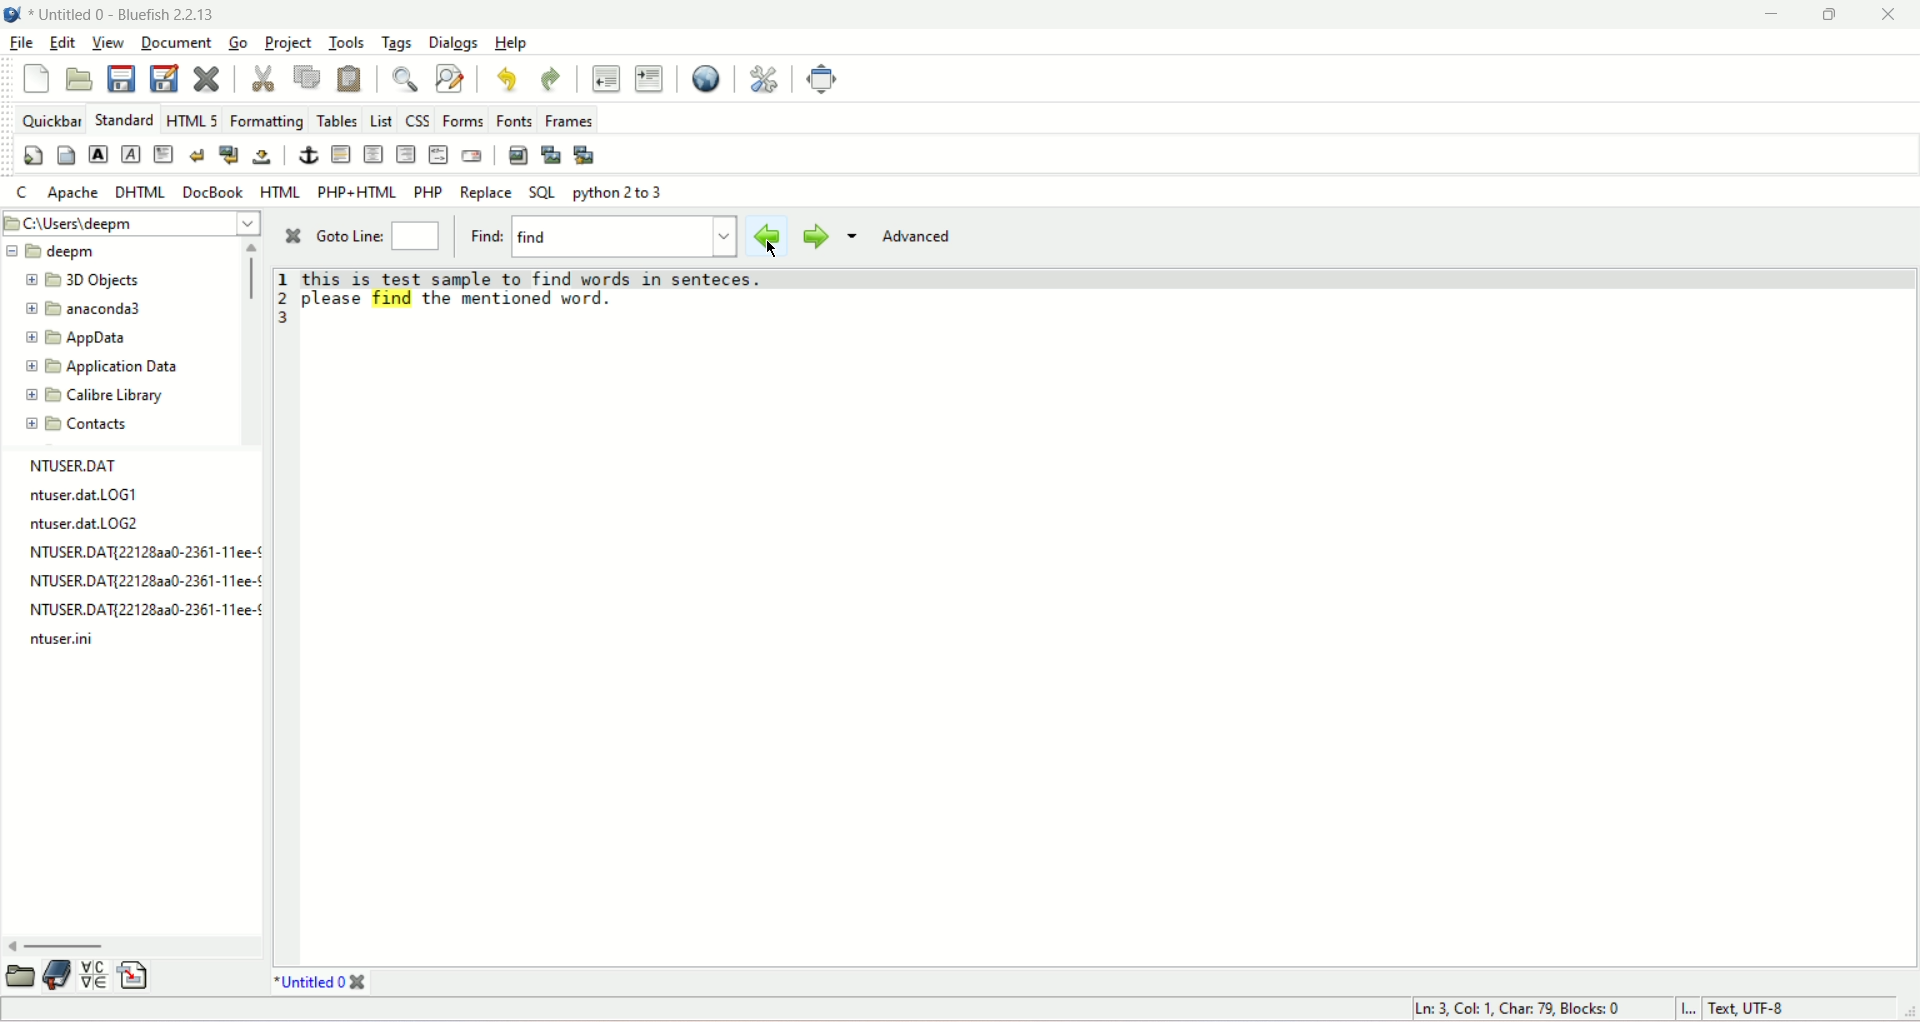  What do you see at coordinates (142, 553) in the screenshot?
I see `NTUSER.DAT{221282a0-2361-11ee-¢` at bounding box center [142, 553].